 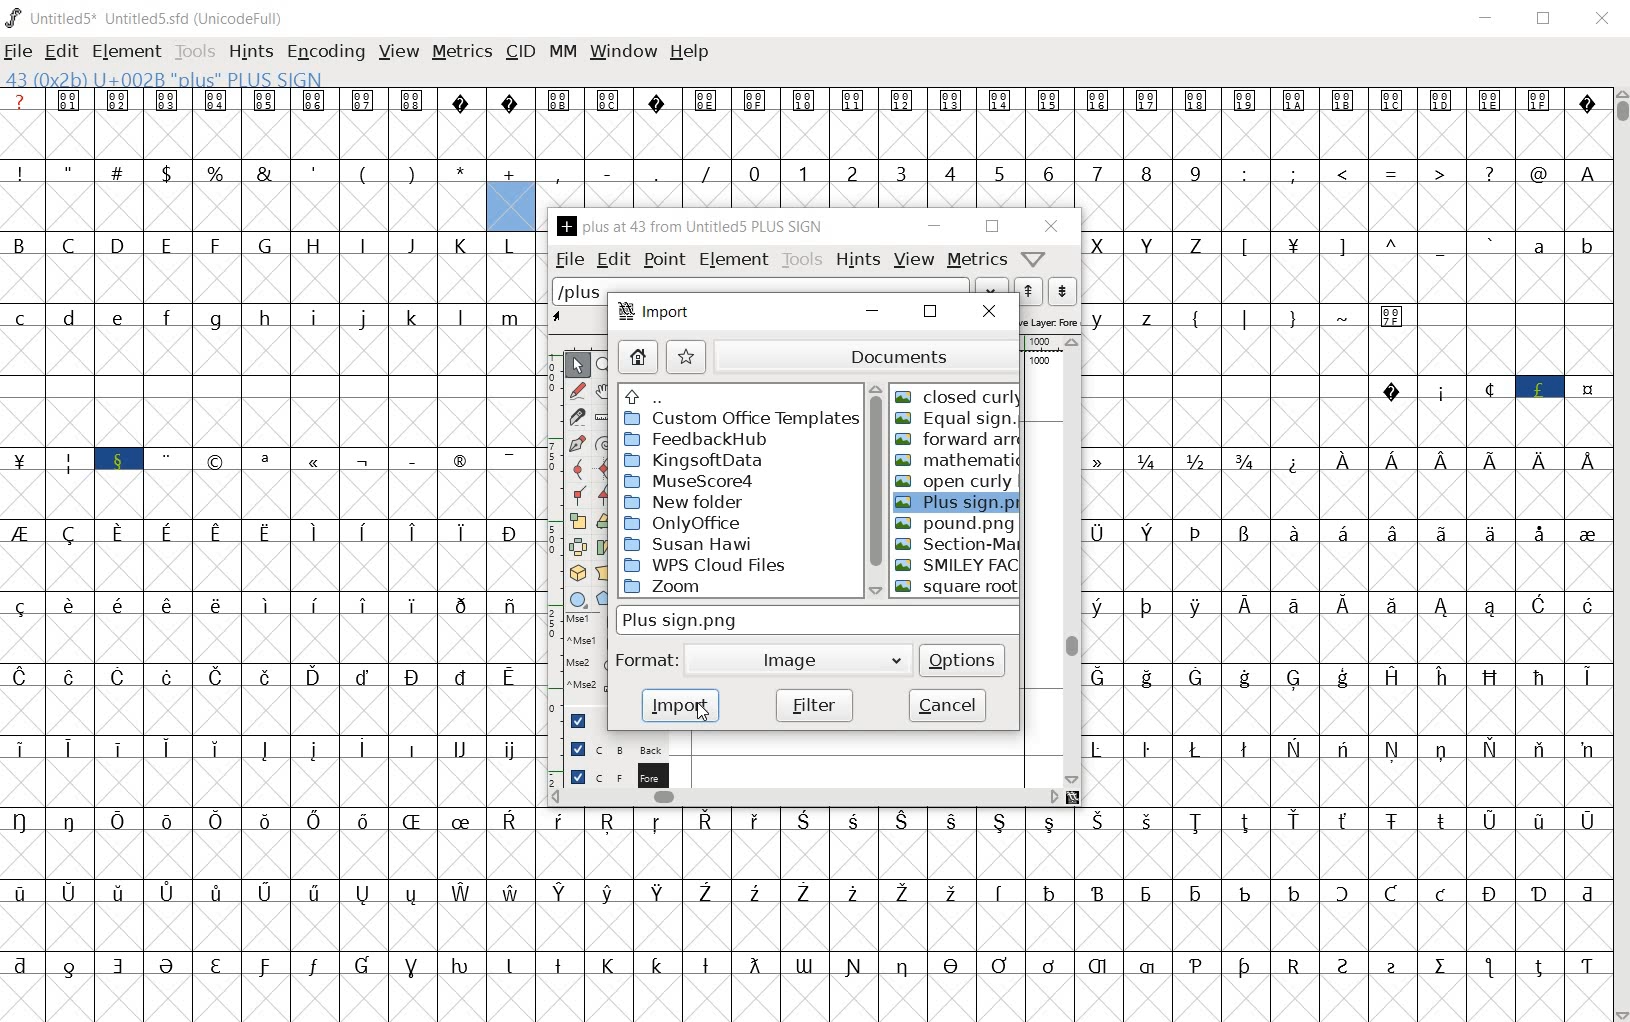 What do you see at coordinates (805, 123) in the screenshot?
I see `symbols` at bounding box center [805, 123].